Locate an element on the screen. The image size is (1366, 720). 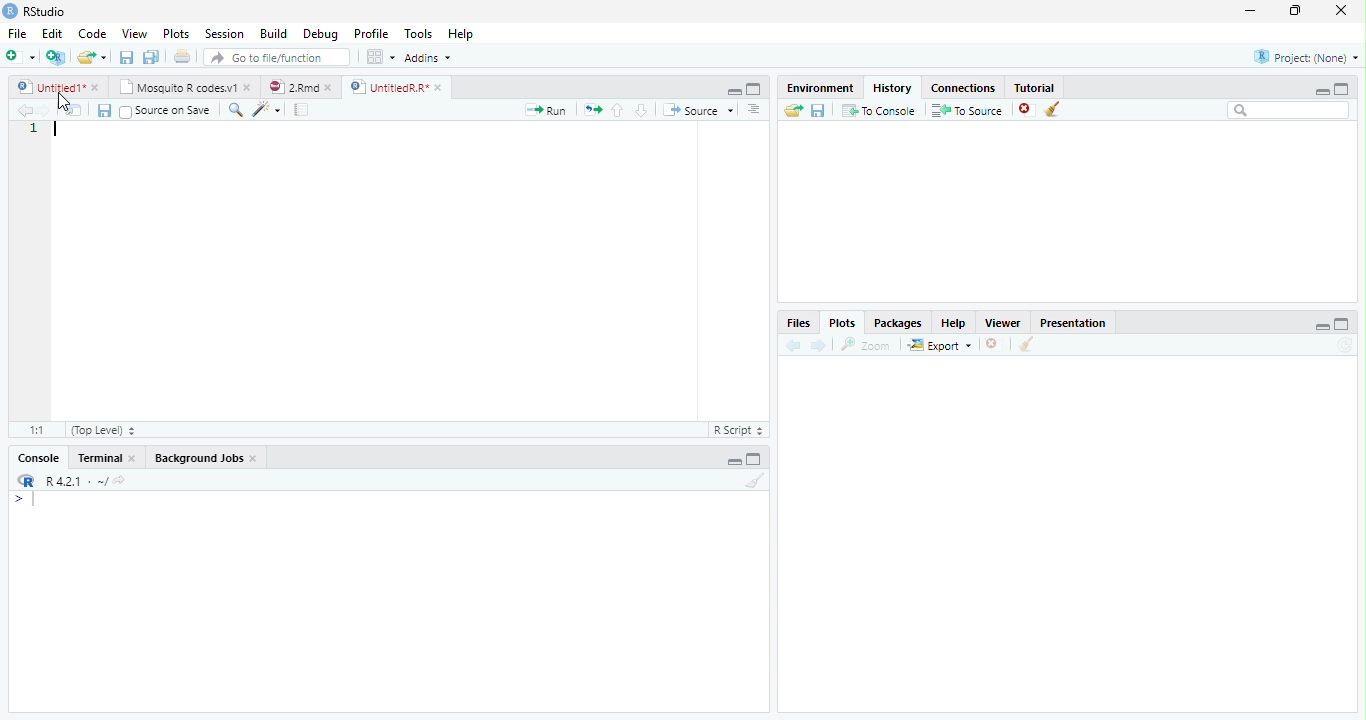
R 4.2.1 . ~/ is located at coordinates (76, 480).